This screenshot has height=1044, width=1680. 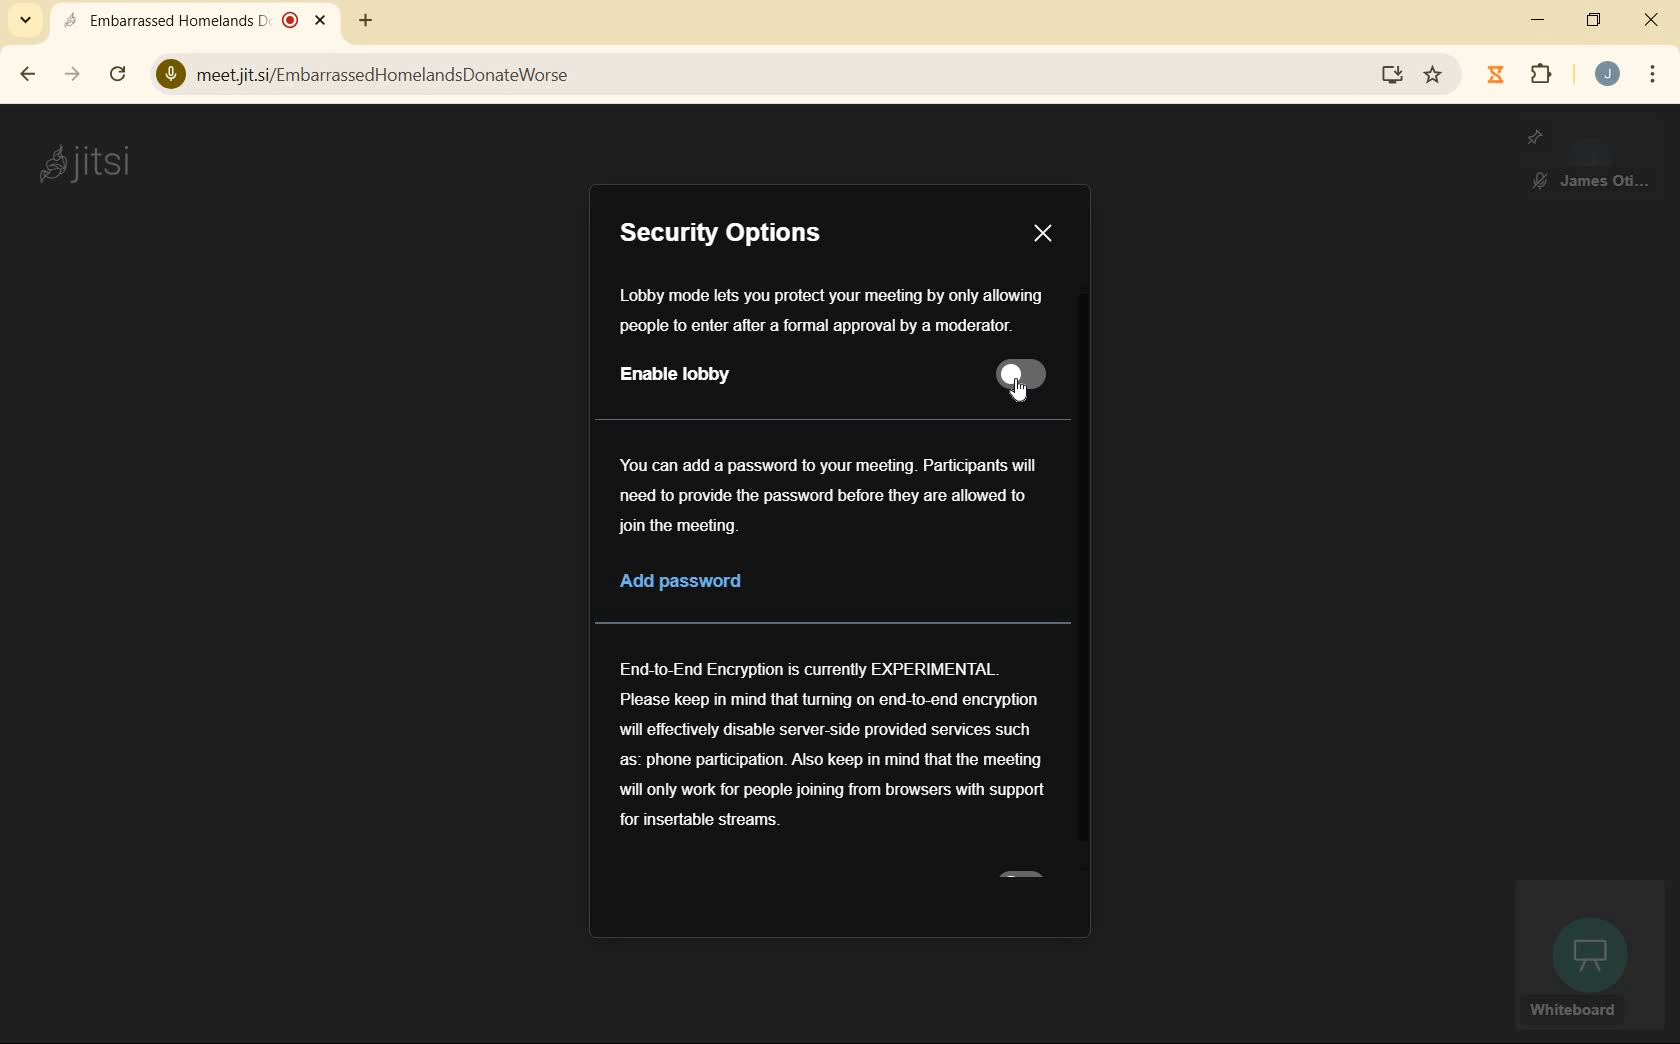 I want to click on cursor, so click(x=1025, y=392).